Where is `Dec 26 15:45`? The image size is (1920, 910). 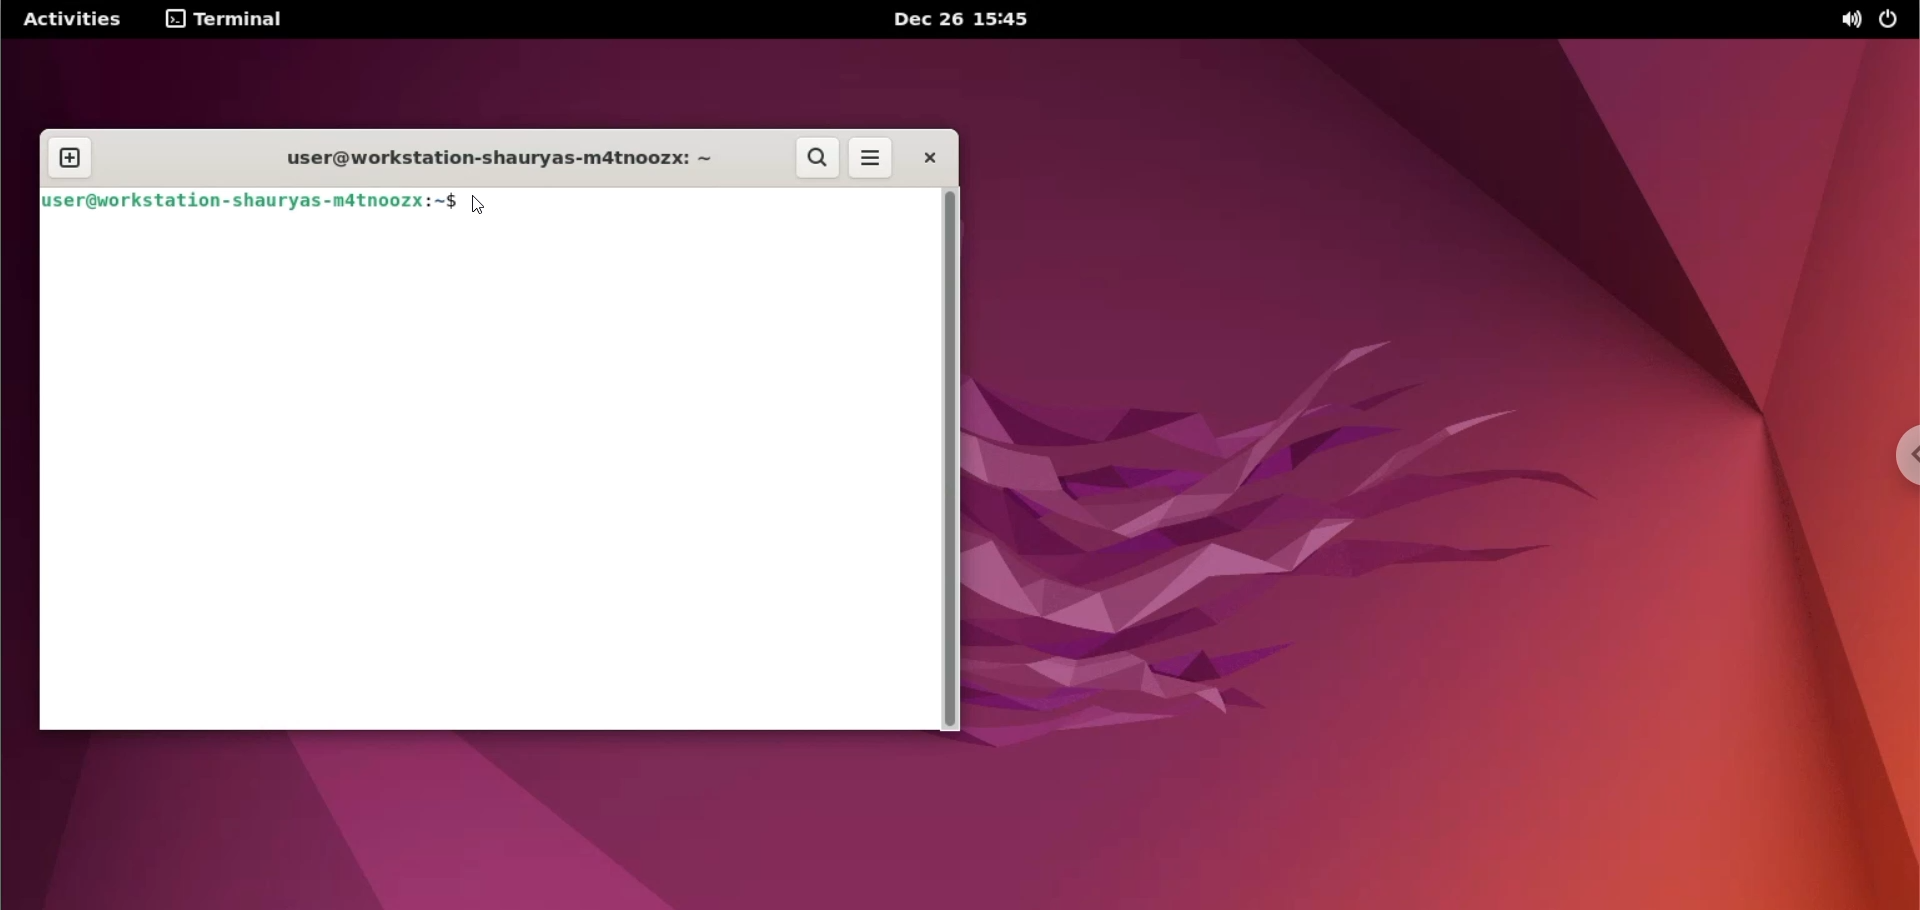 Dec 26 15:45 is located at coordinates (957, 21).